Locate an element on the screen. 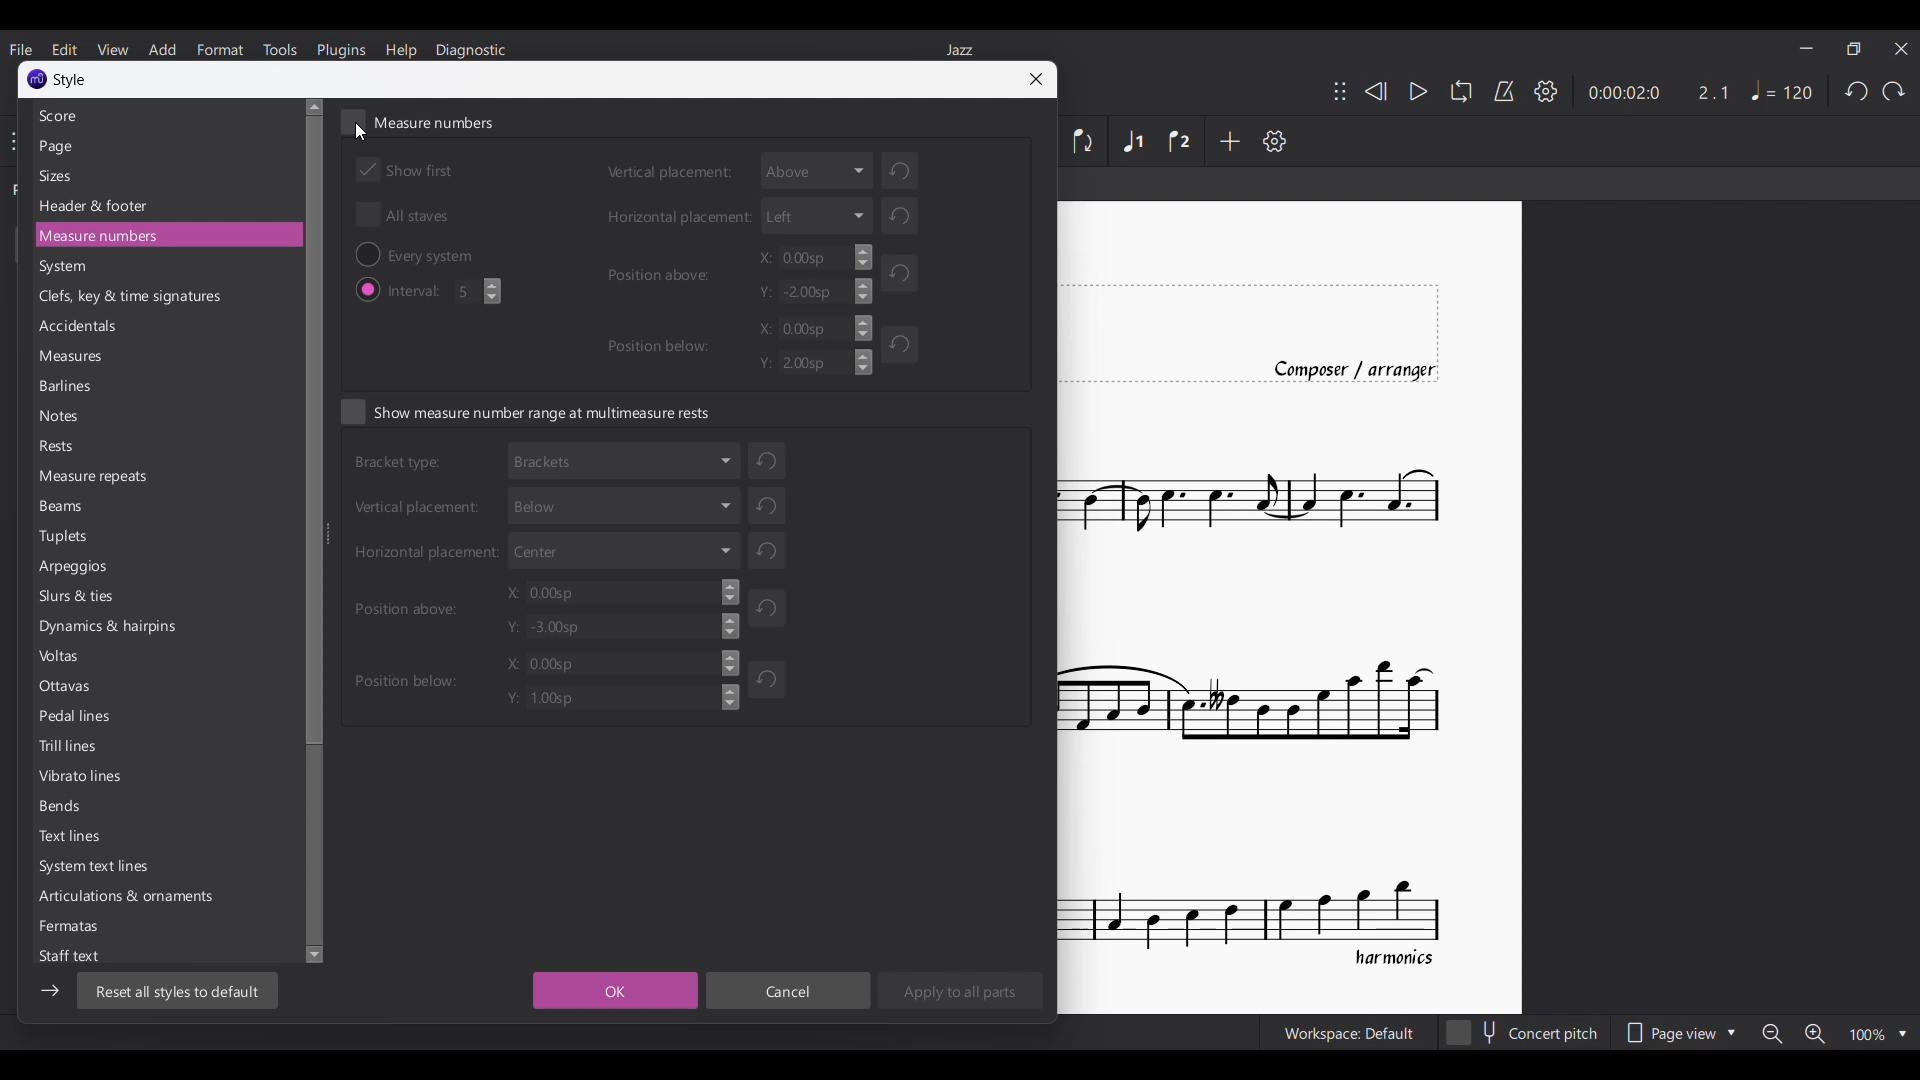  Ferraates is located at coordinates (71, 924).